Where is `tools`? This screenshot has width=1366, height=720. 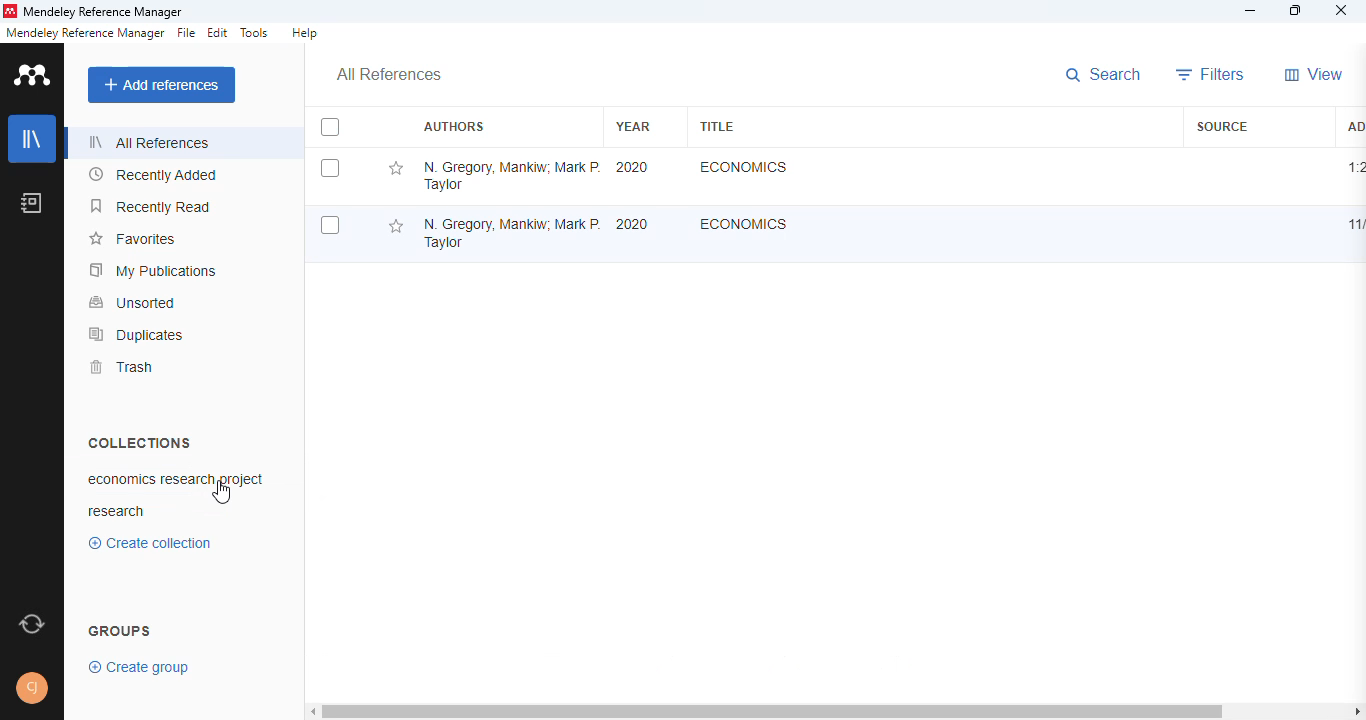
tools is located at coordinates (255, 33).